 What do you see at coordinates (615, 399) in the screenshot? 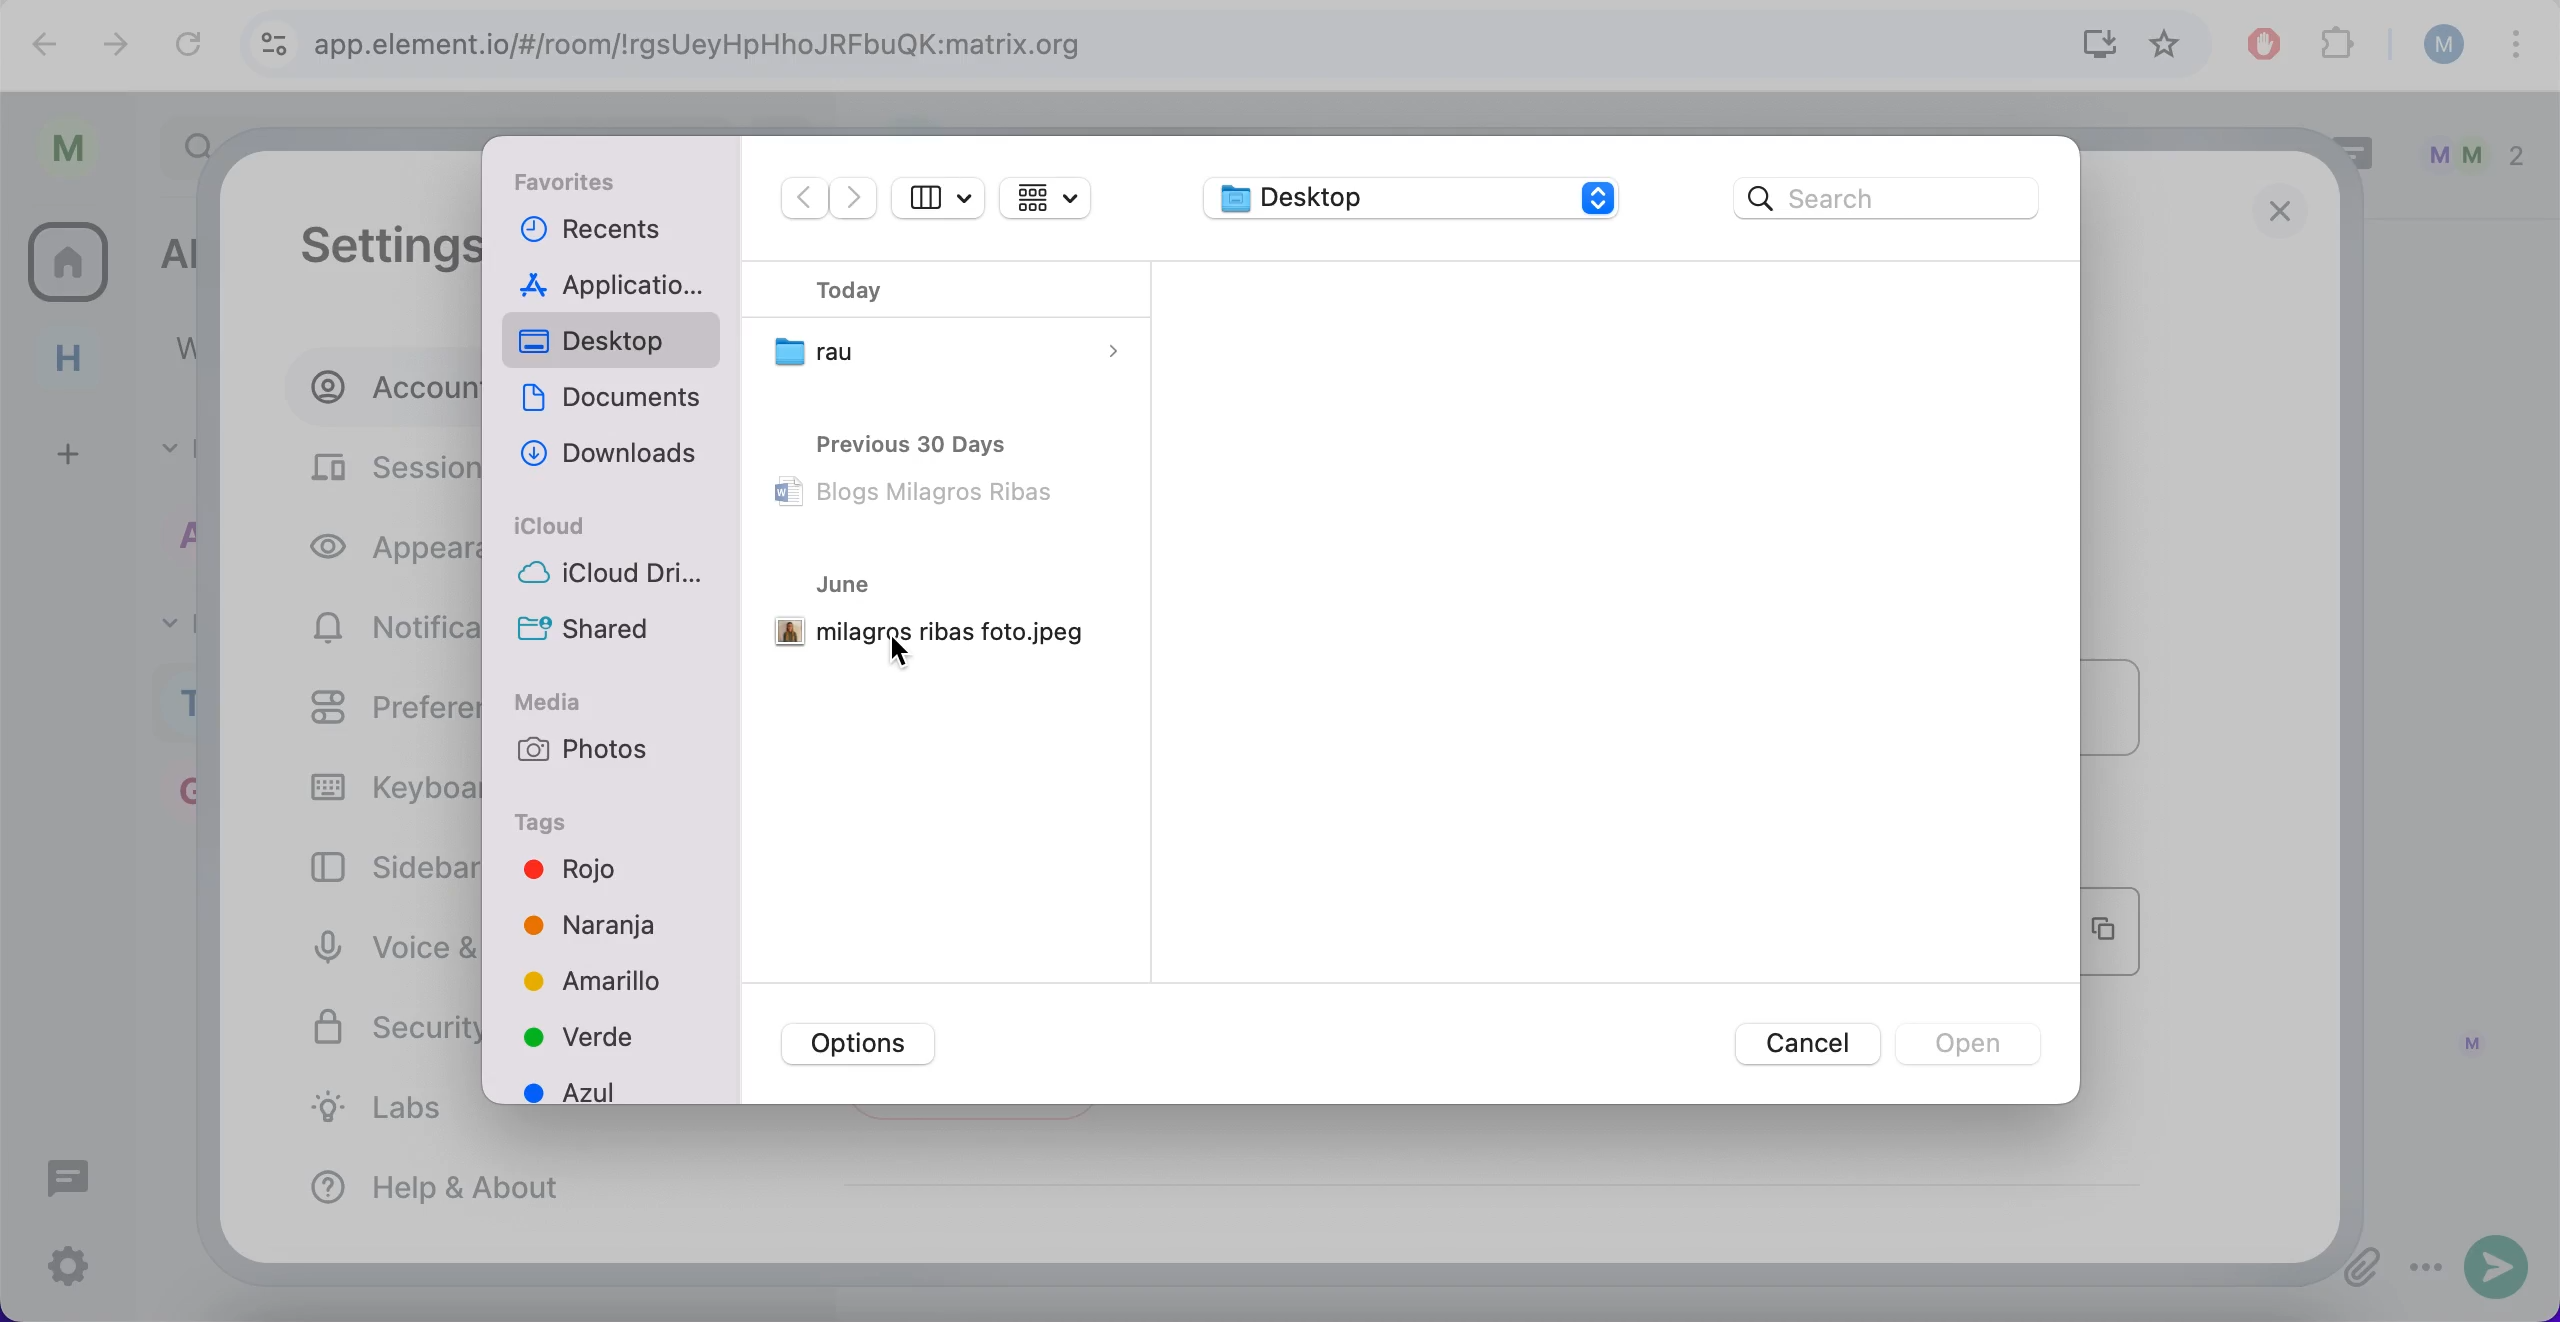
I see `documents` at bounding box center [615, 399].